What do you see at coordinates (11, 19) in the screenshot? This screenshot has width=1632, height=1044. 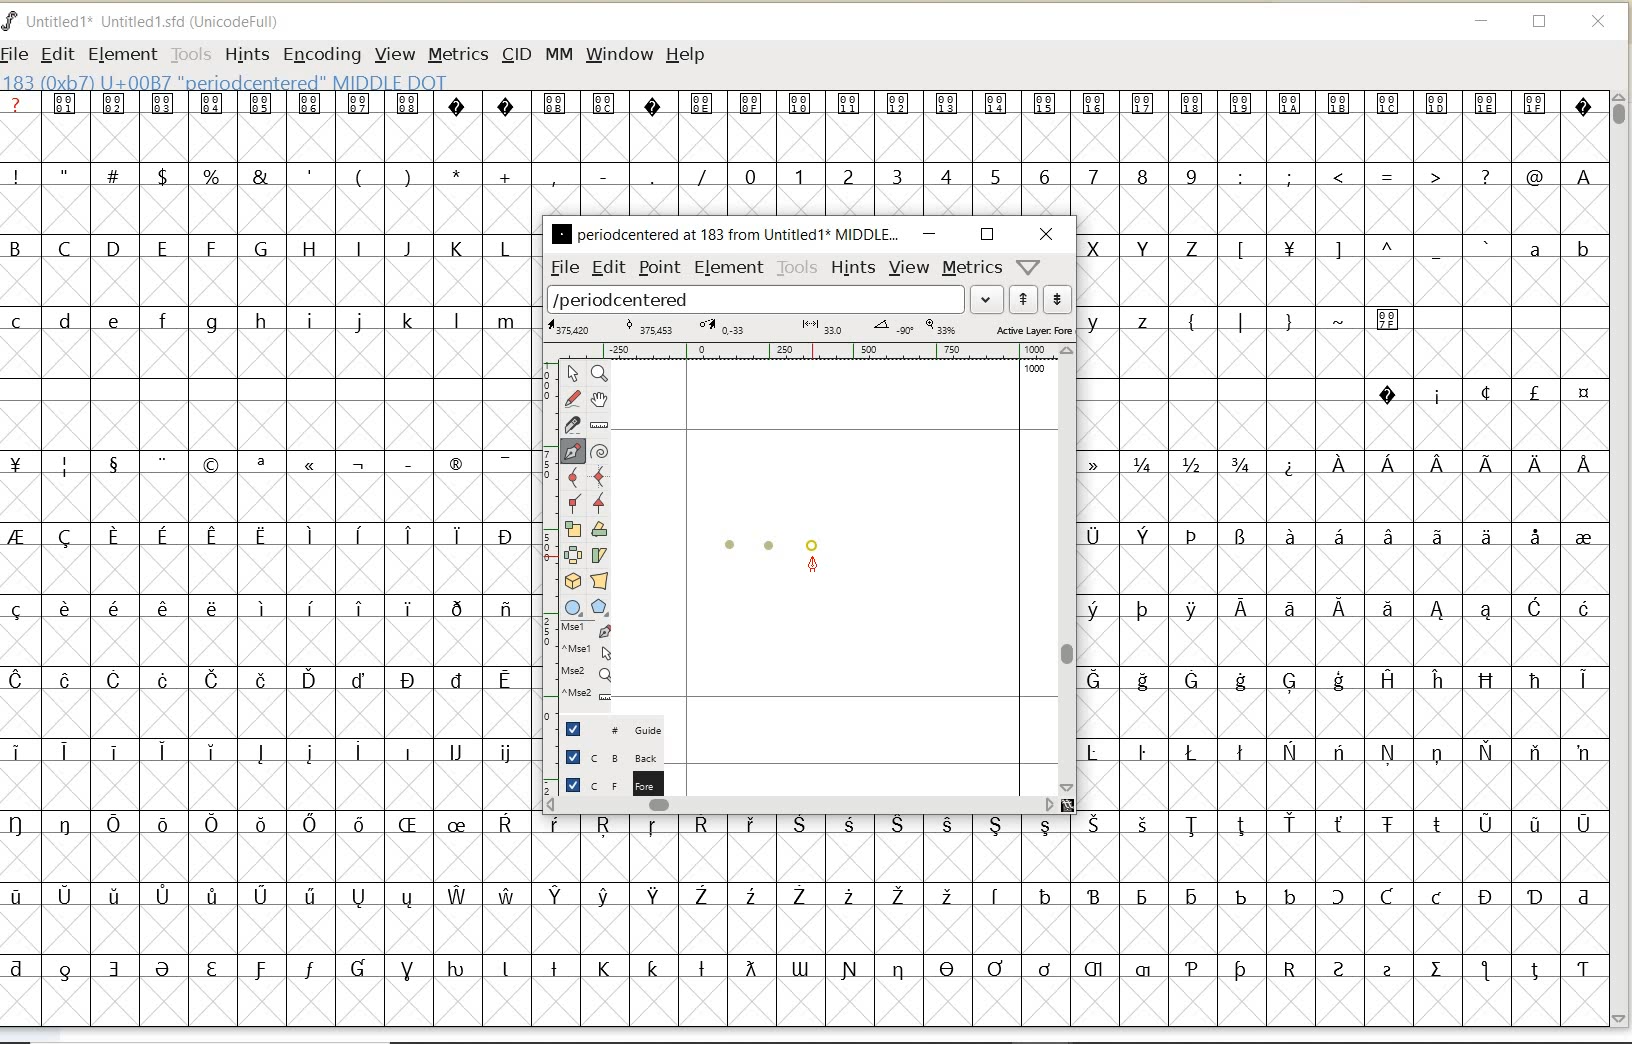 I see `FontForge Logo` at bounding box center [11, 19].